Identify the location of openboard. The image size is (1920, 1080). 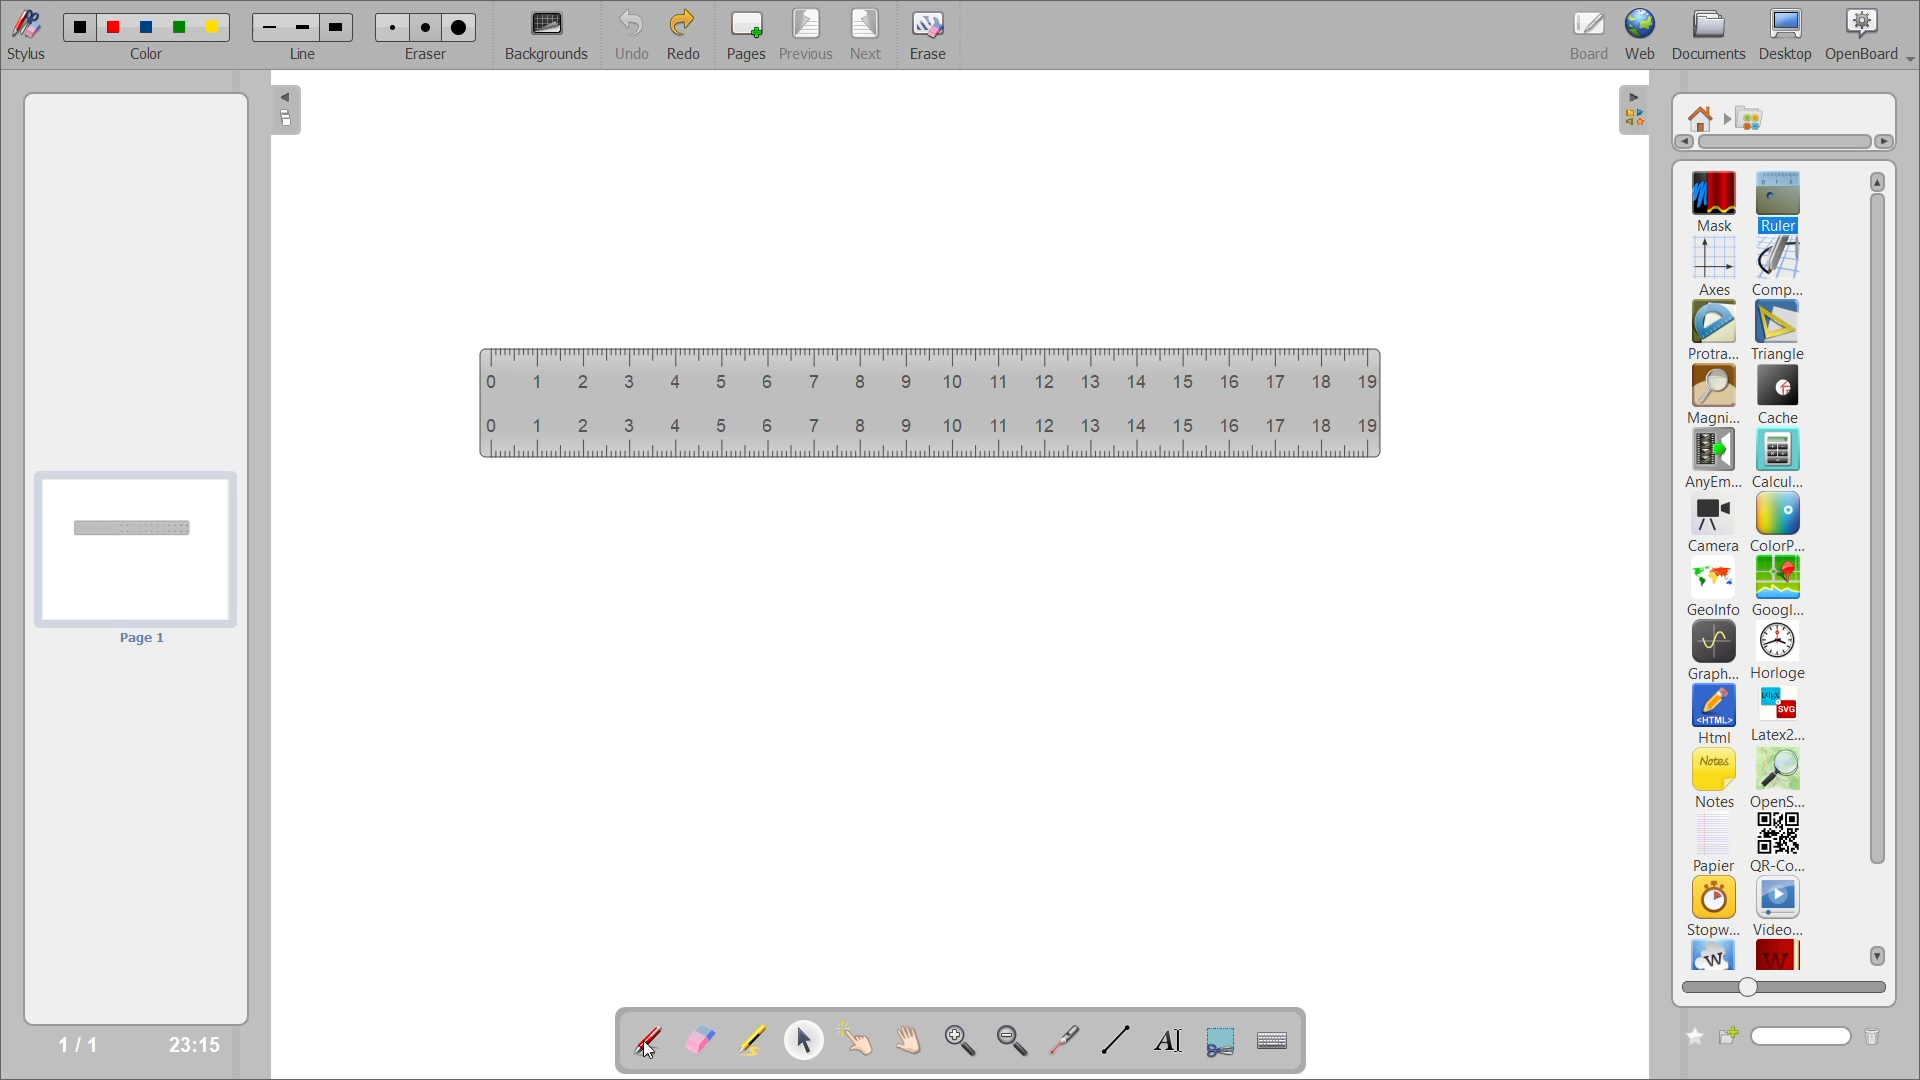
(1872, 35).